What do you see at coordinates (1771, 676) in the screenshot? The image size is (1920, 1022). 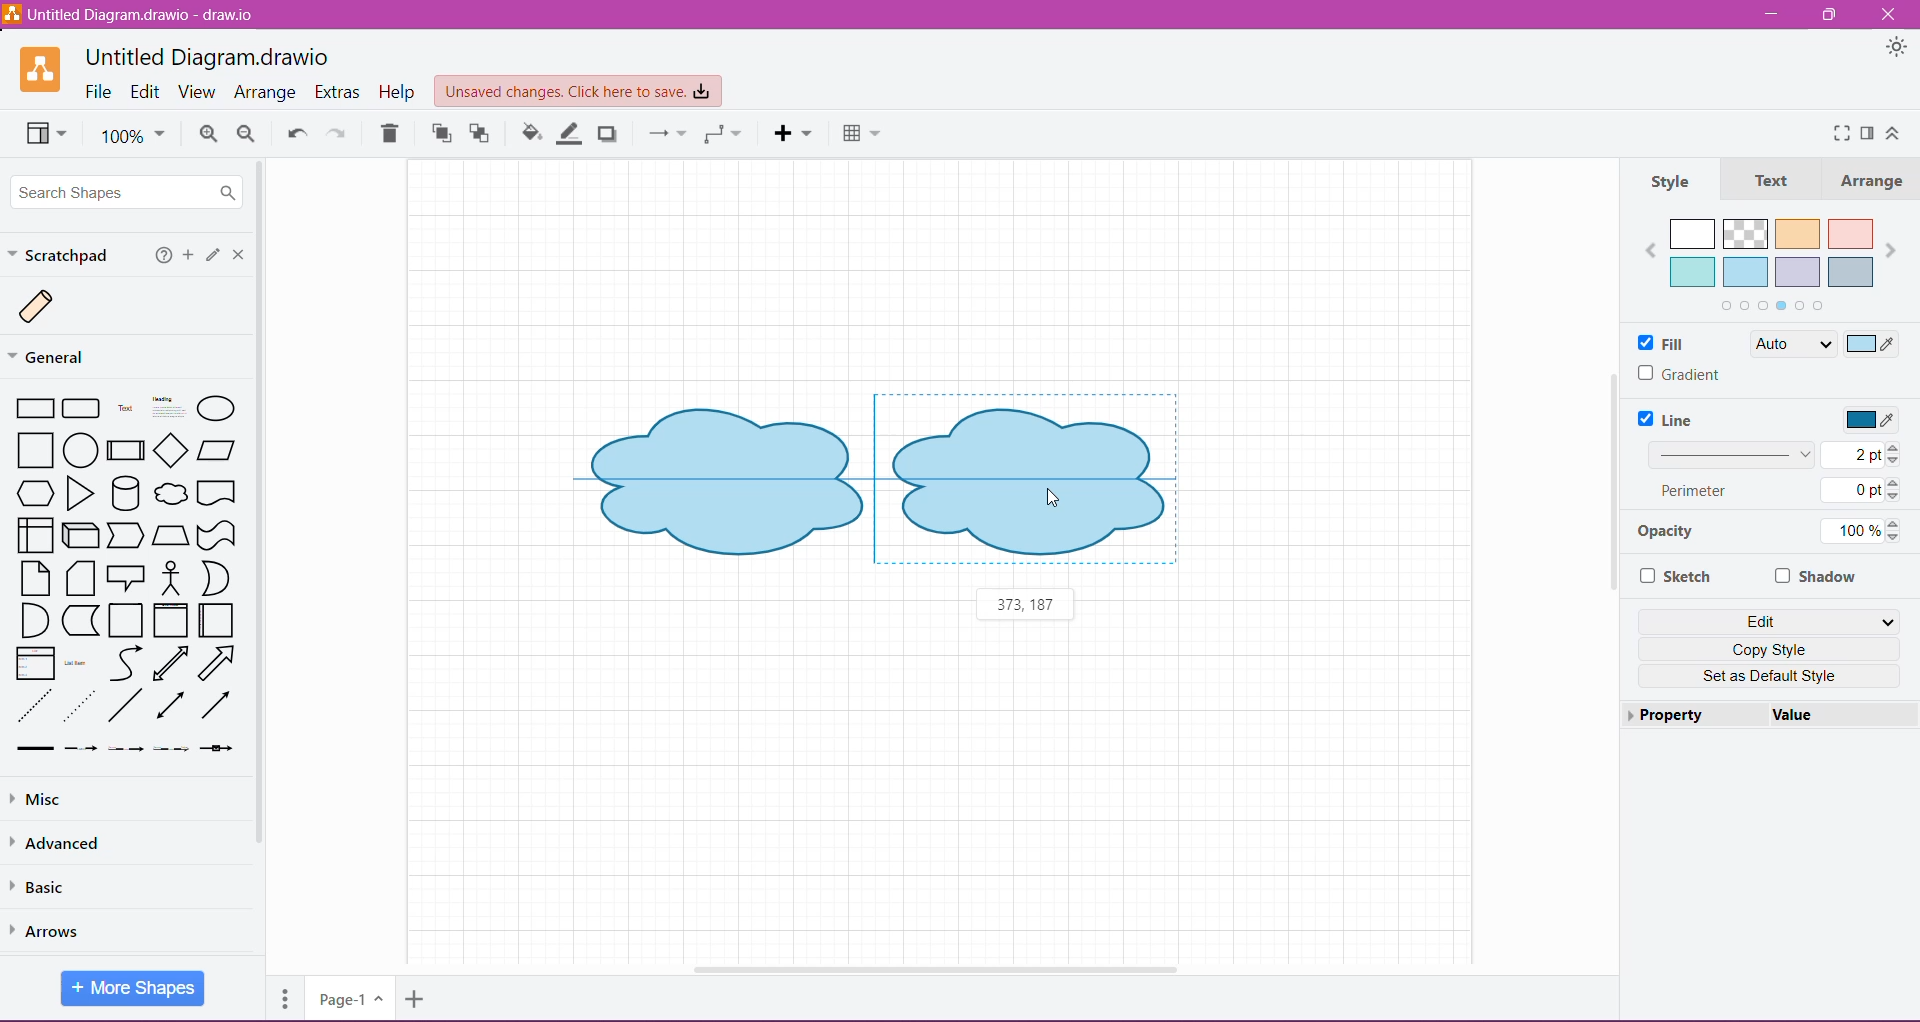 I see `Set as Default Style` at bounding box center [1771, 676].